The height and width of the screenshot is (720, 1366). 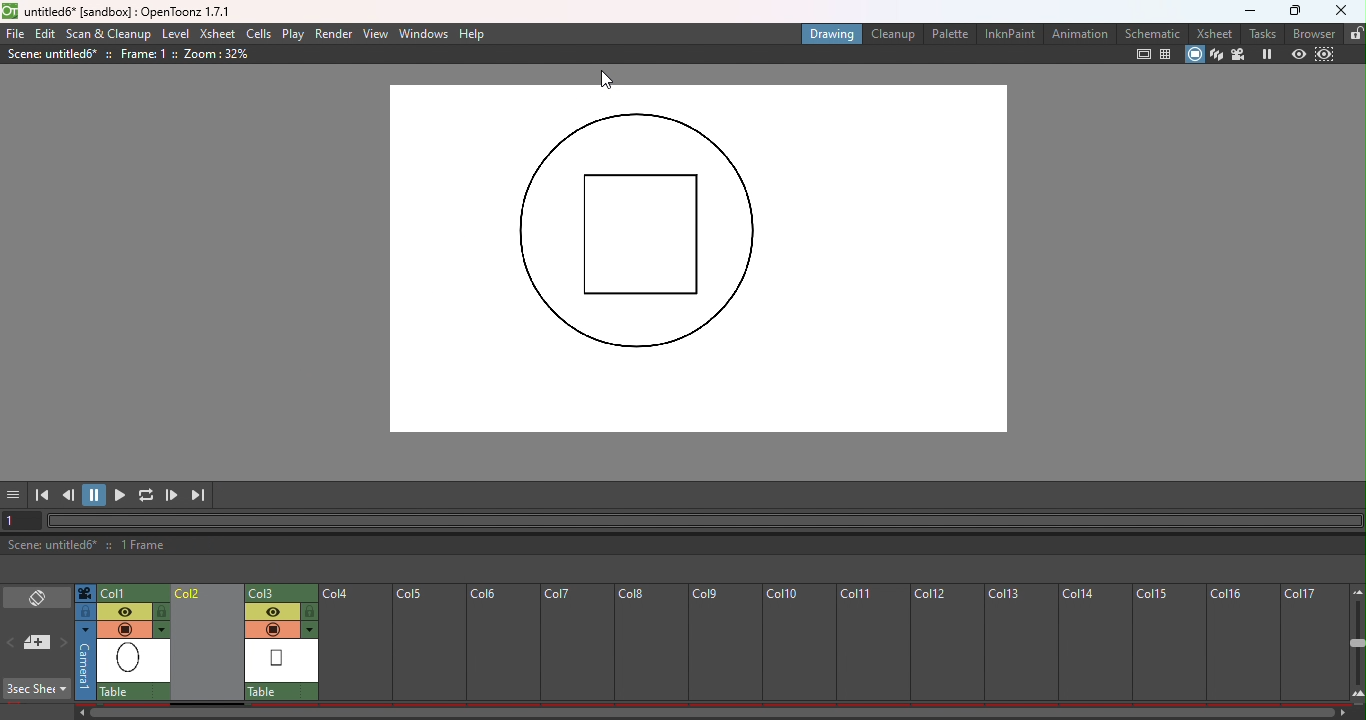 I want to click on Close, so click(x=1342, y=11).